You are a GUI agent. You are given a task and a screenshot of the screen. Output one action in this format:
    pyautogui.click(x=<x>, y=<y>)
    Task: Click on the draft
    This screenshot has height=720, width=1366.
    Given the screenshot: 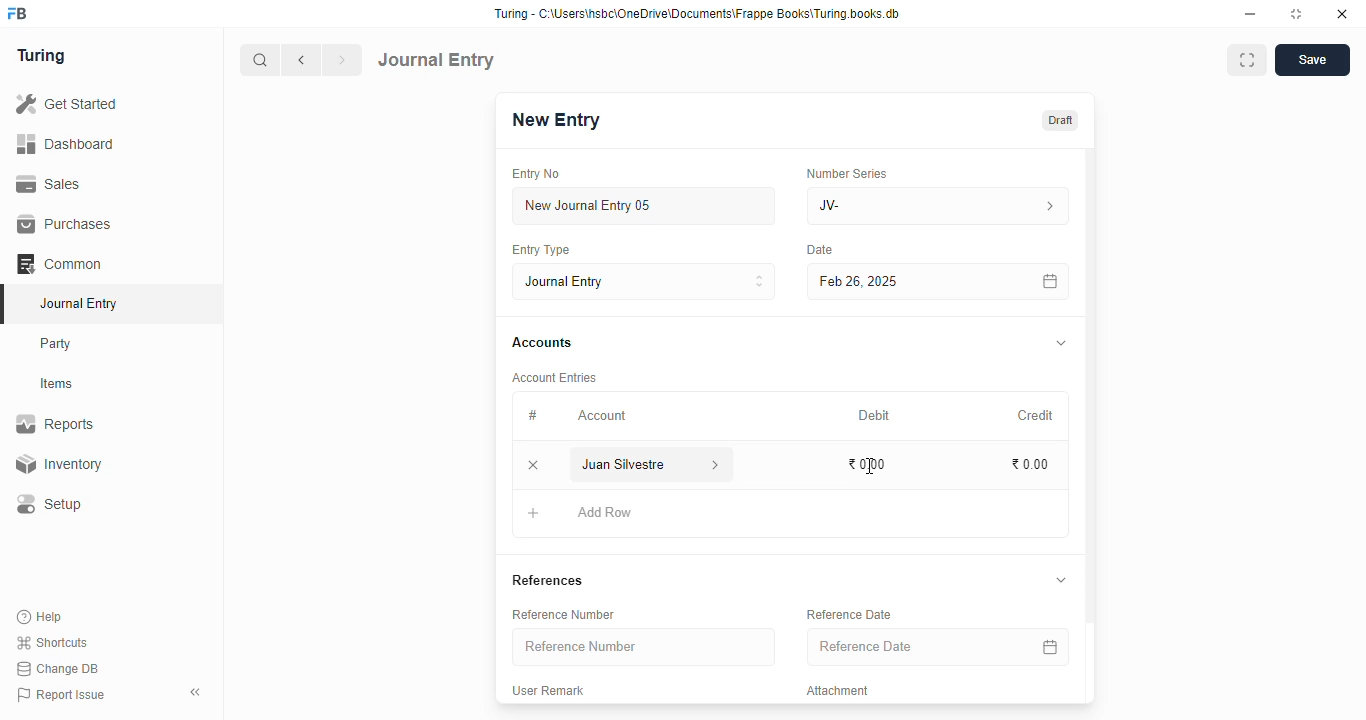 What is the action you would take?
    pyautogui.click(x=1059, y=120)
    